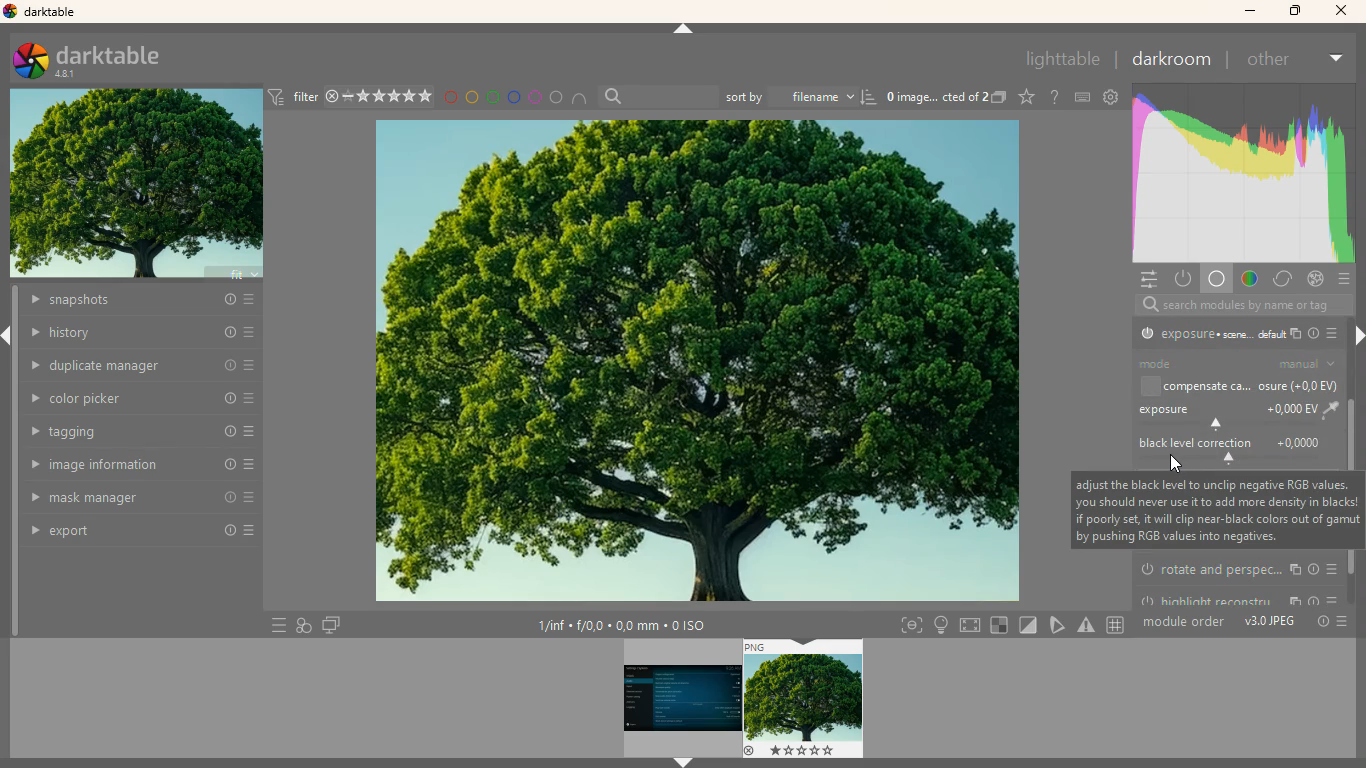 The image size is (1366, 768). Describe the element at coordinates (43, 12) in the screenshot. I see `darktable` at that location.